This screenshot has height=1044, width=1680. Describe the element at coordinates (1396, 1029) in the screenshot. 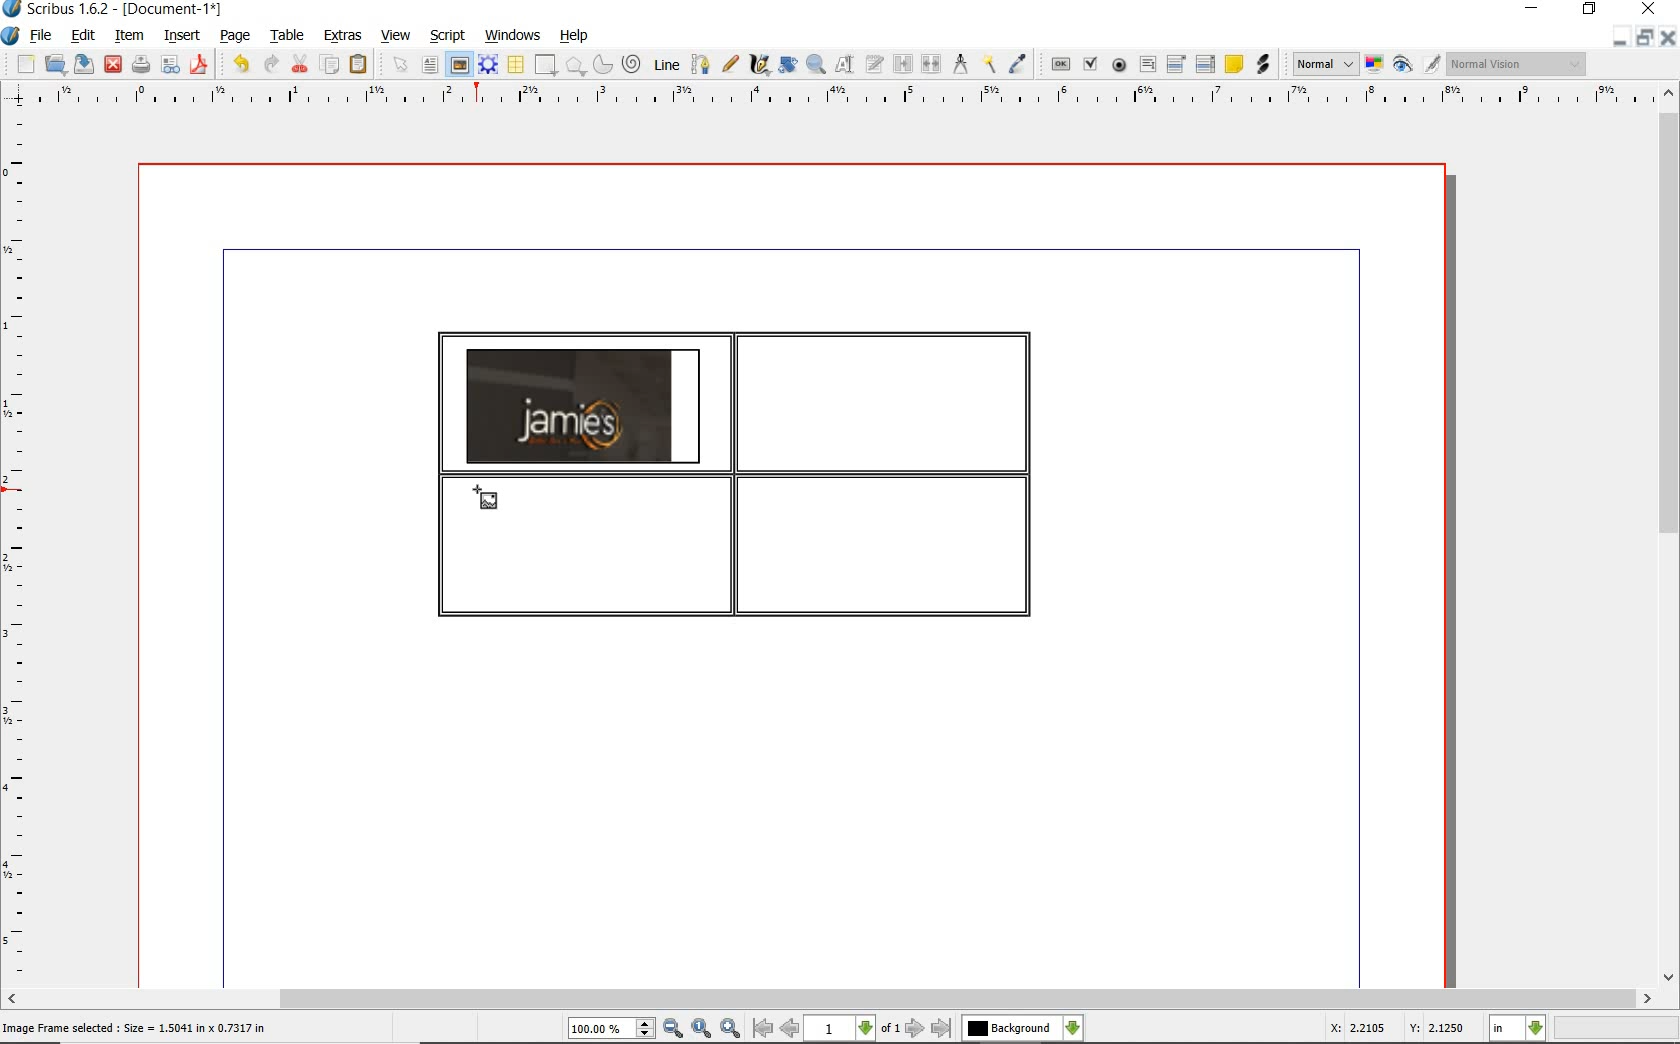

I see `X: 2.2105 Y: 2.1250` at that location.